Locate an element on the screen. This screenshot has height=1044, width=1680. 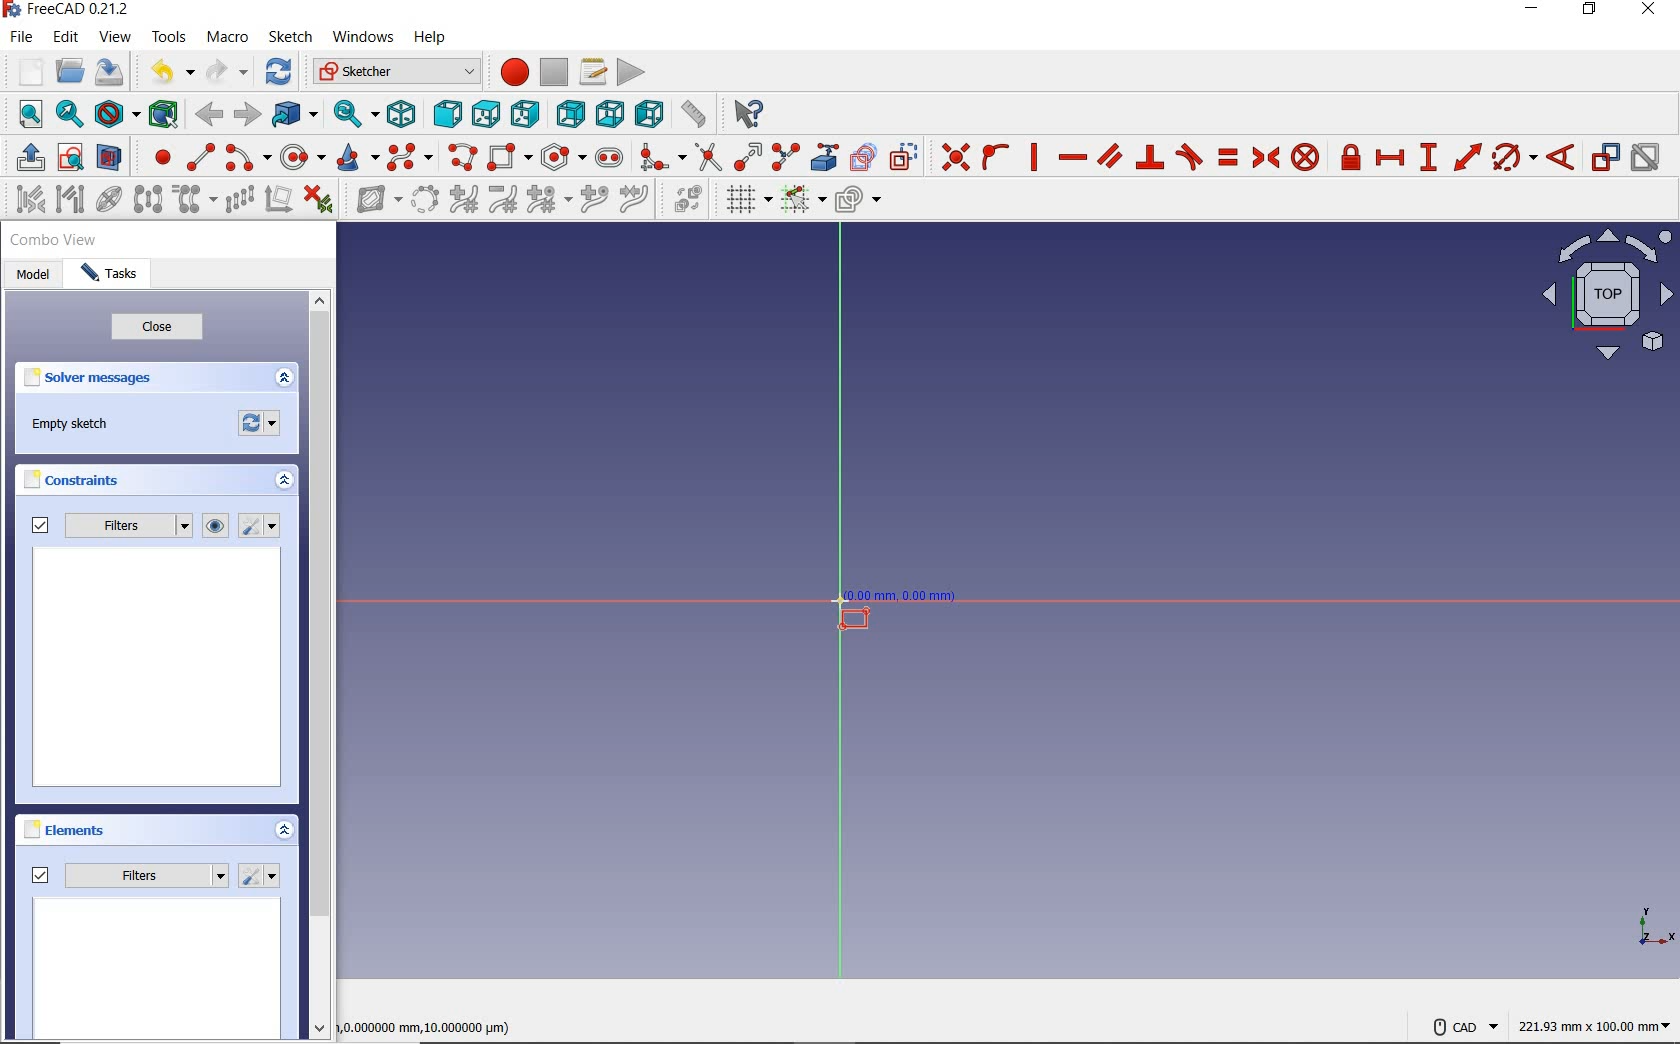
combo view is located at coordinates (54, 243).